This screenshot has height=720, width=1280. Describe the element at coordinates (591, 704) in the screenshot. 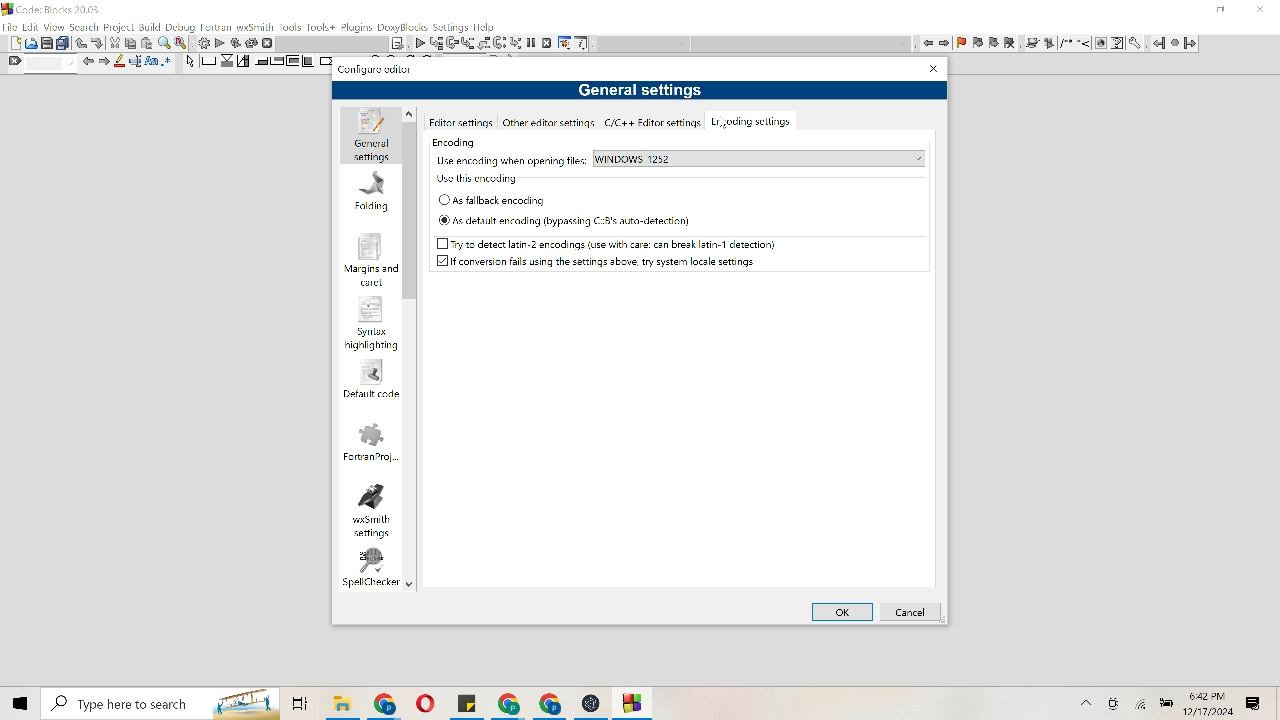

I see `File` at that location.